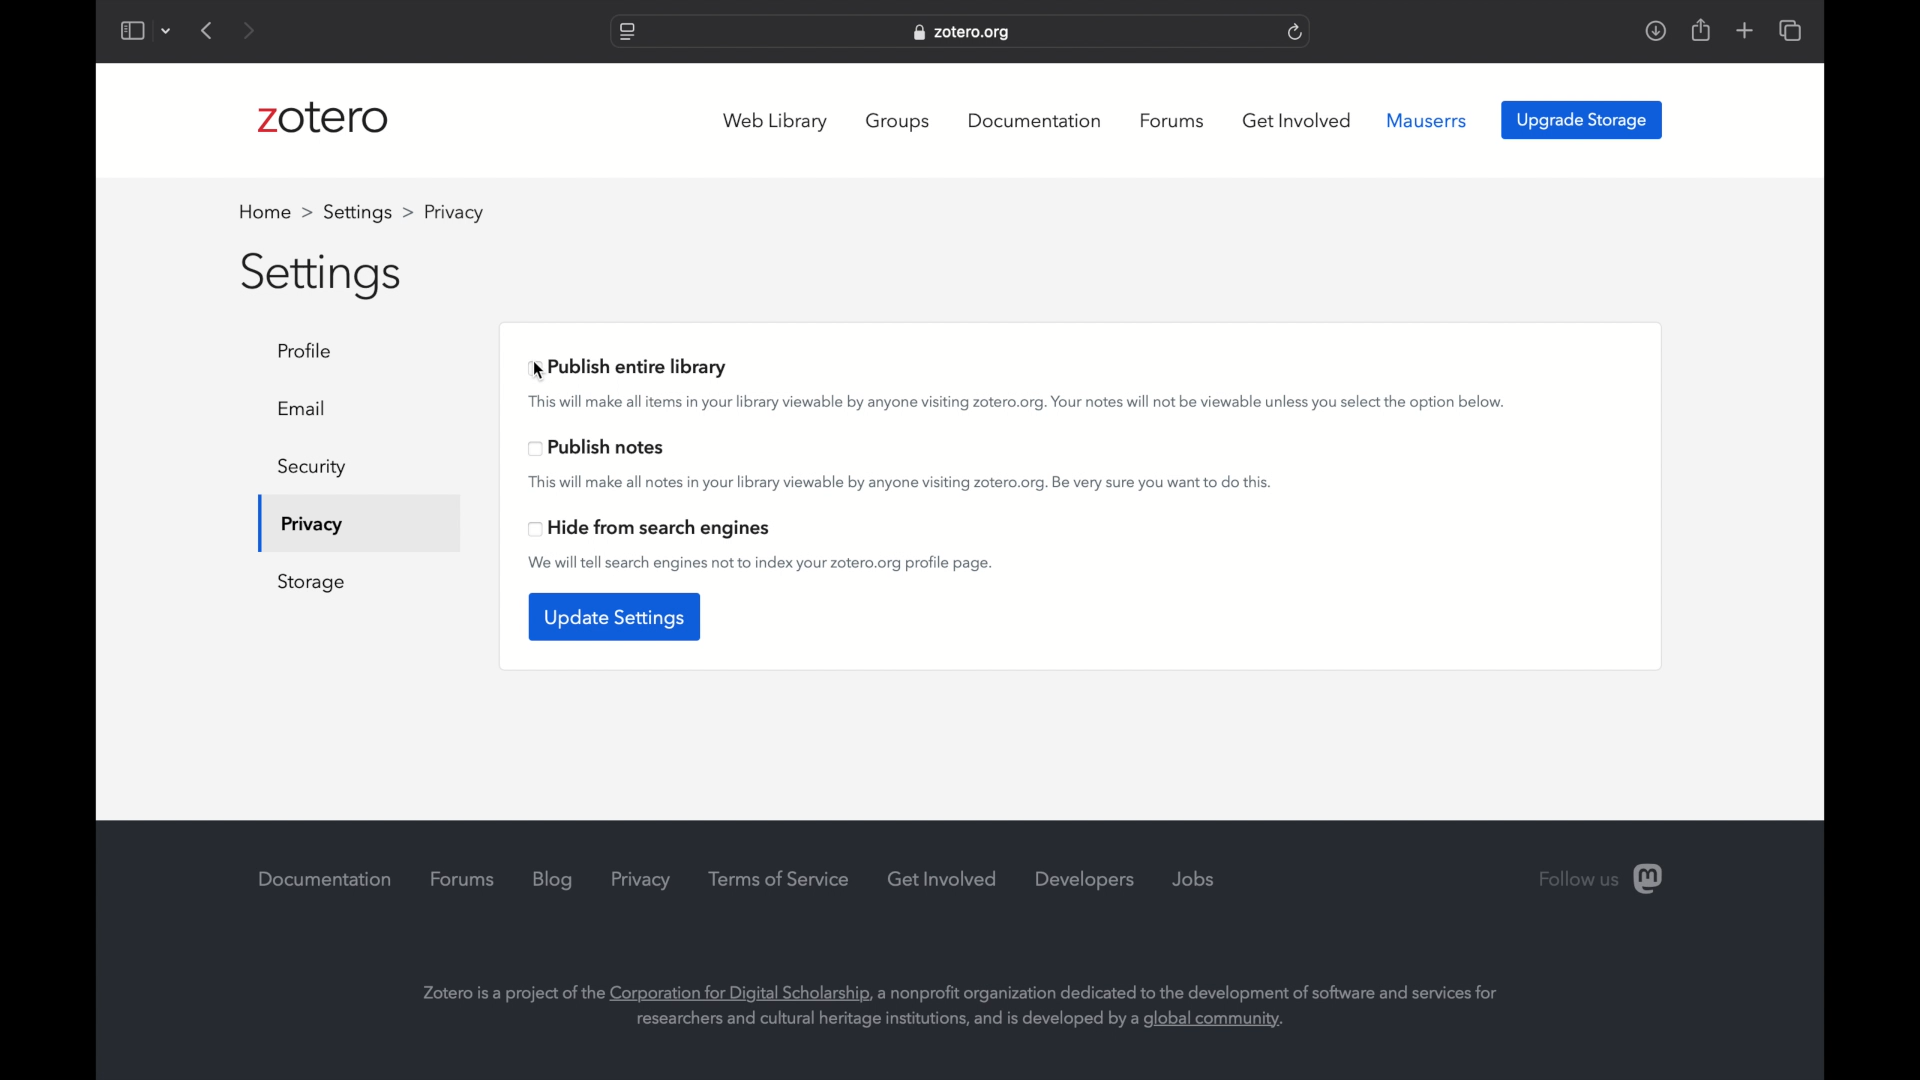 The height and width of the screenshot is (1080, 1920). Describe the element at coordinates (616, 617) in the screenshot. I see `update settings` at that location.